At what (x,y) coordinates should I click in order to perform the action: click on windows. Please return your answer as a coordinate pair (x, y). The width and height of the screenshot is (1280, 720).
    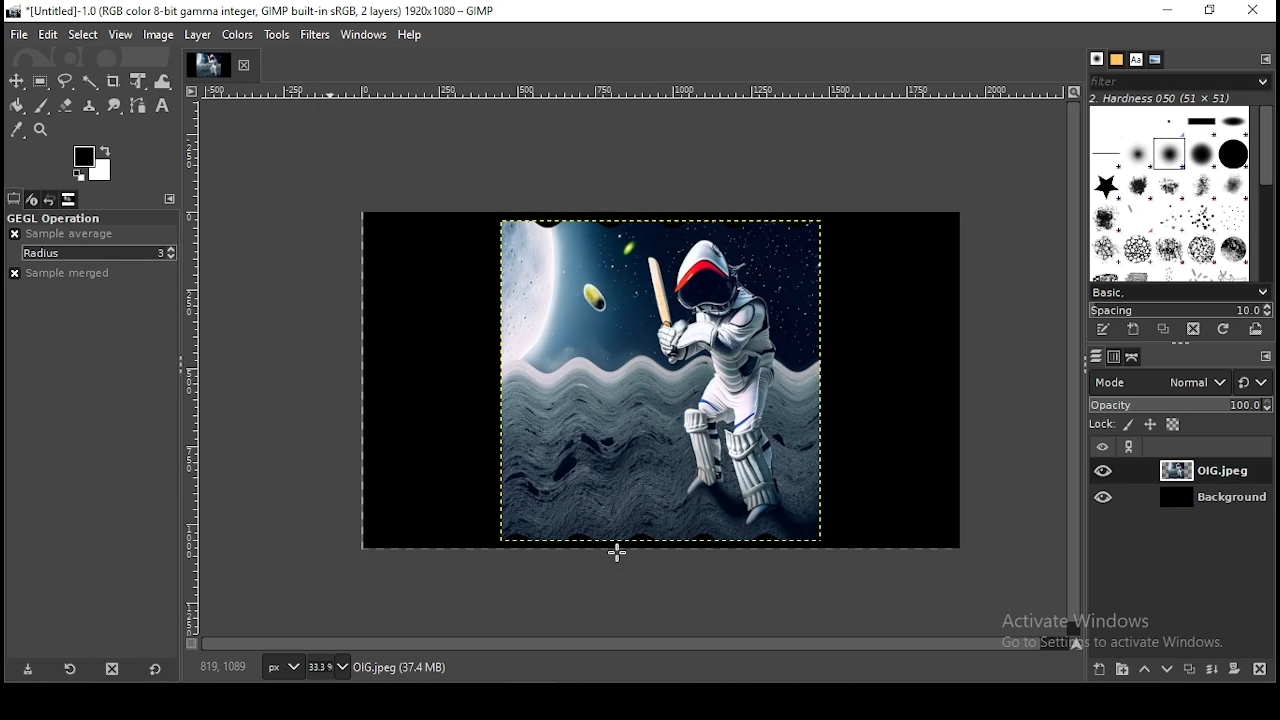
    Looking at the image, I should click on (363, 35).